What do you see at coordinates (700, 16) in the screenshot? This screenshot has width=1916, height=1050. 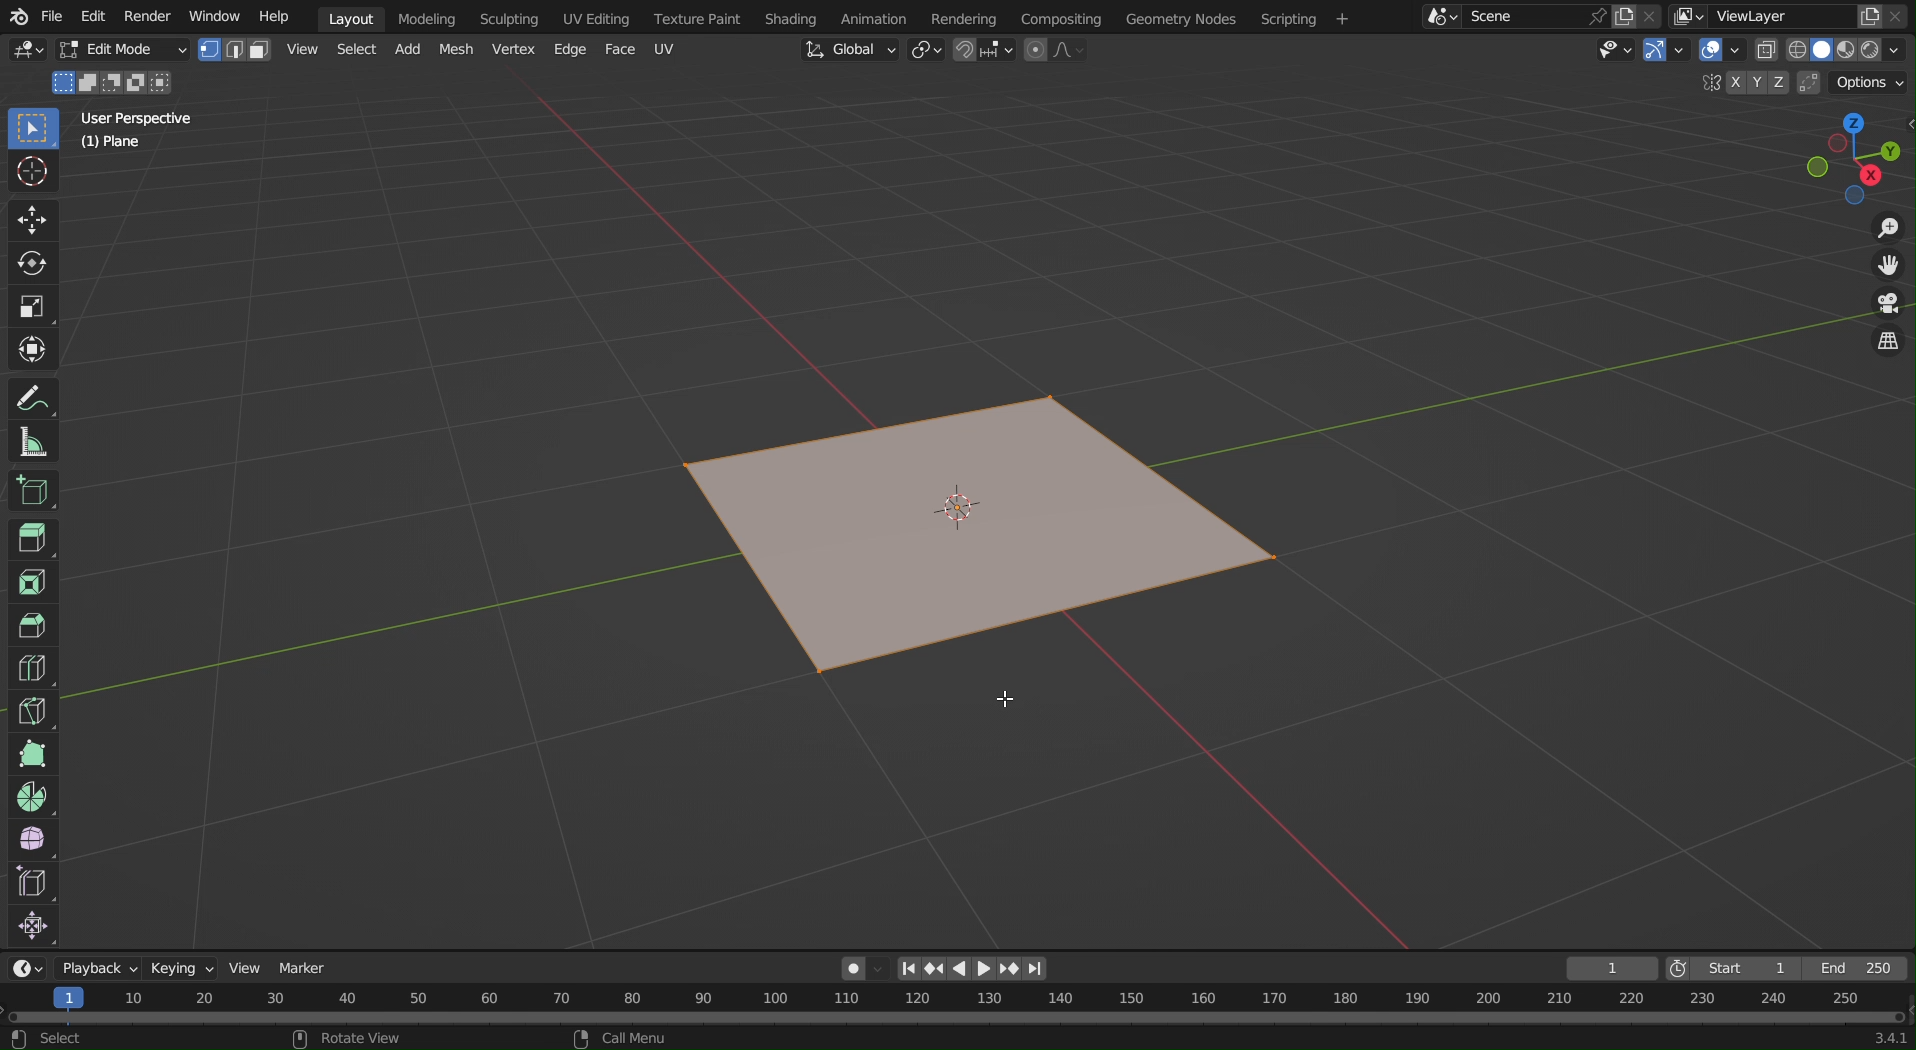 I see `Texture Paint` at bounding box center [700, 16].